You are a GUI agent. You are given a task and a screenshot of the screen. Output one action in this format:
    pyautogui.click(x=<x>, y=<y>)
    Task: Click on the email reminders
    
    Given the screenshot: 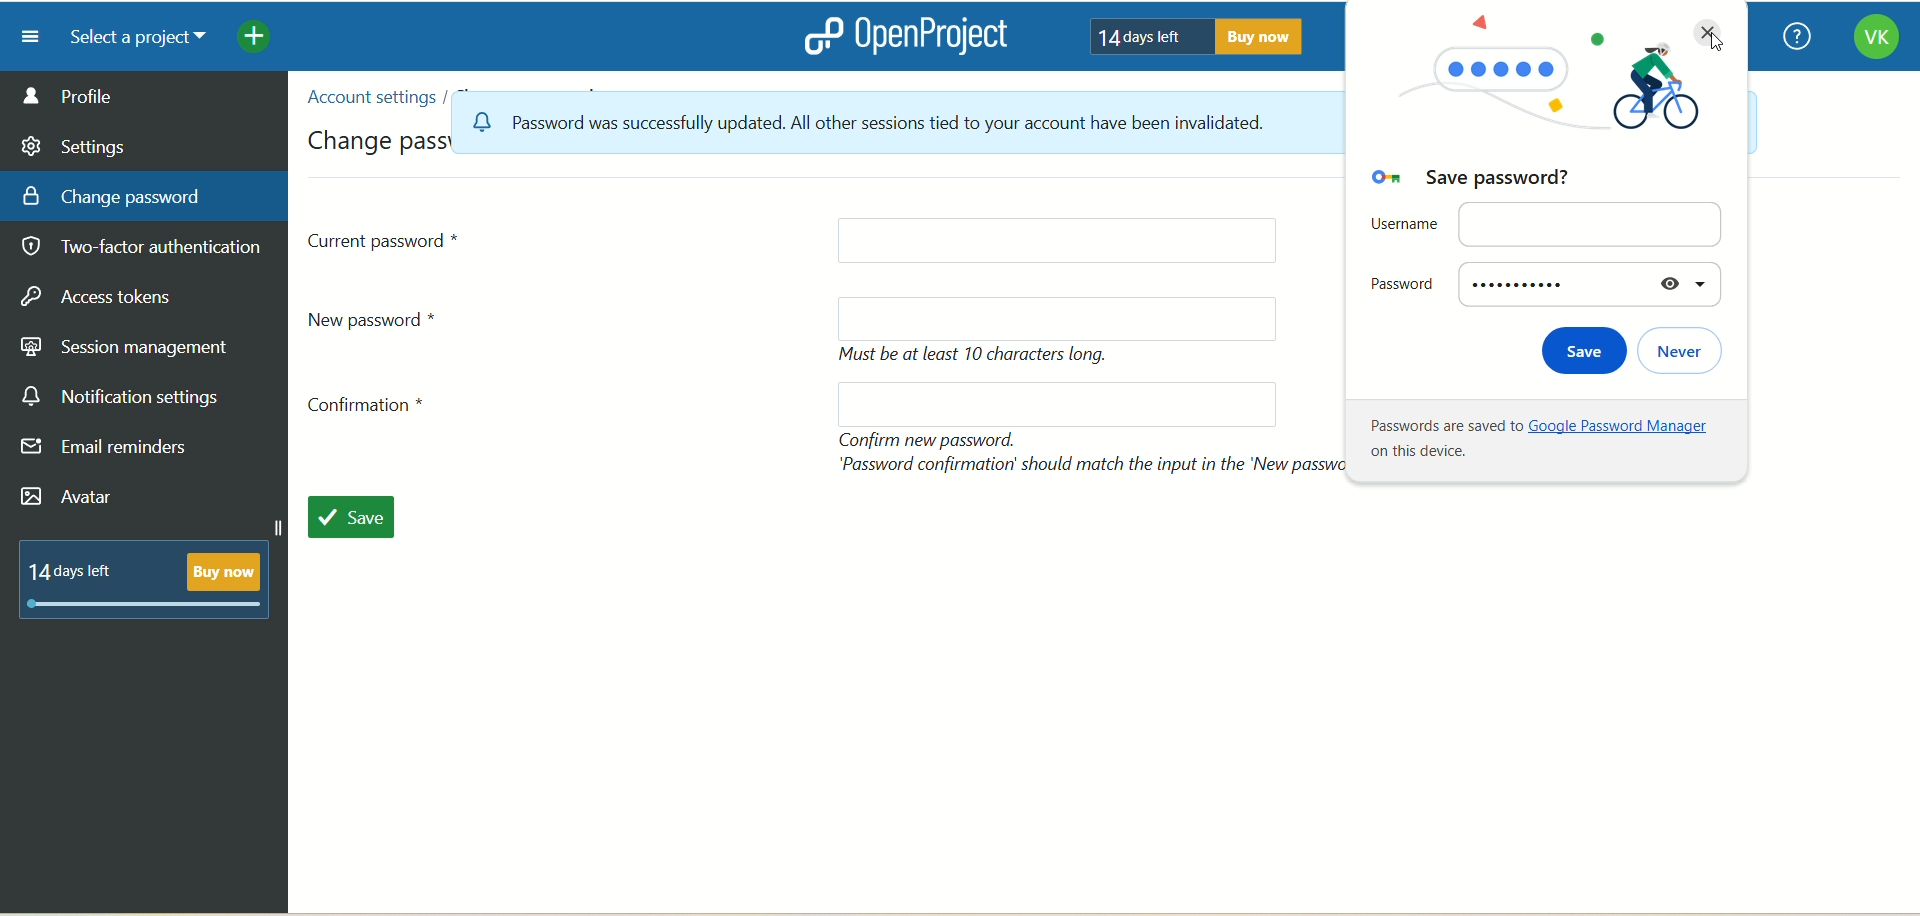 What is the action you would take?
    pyautogui.click(x=110, y=451)
    